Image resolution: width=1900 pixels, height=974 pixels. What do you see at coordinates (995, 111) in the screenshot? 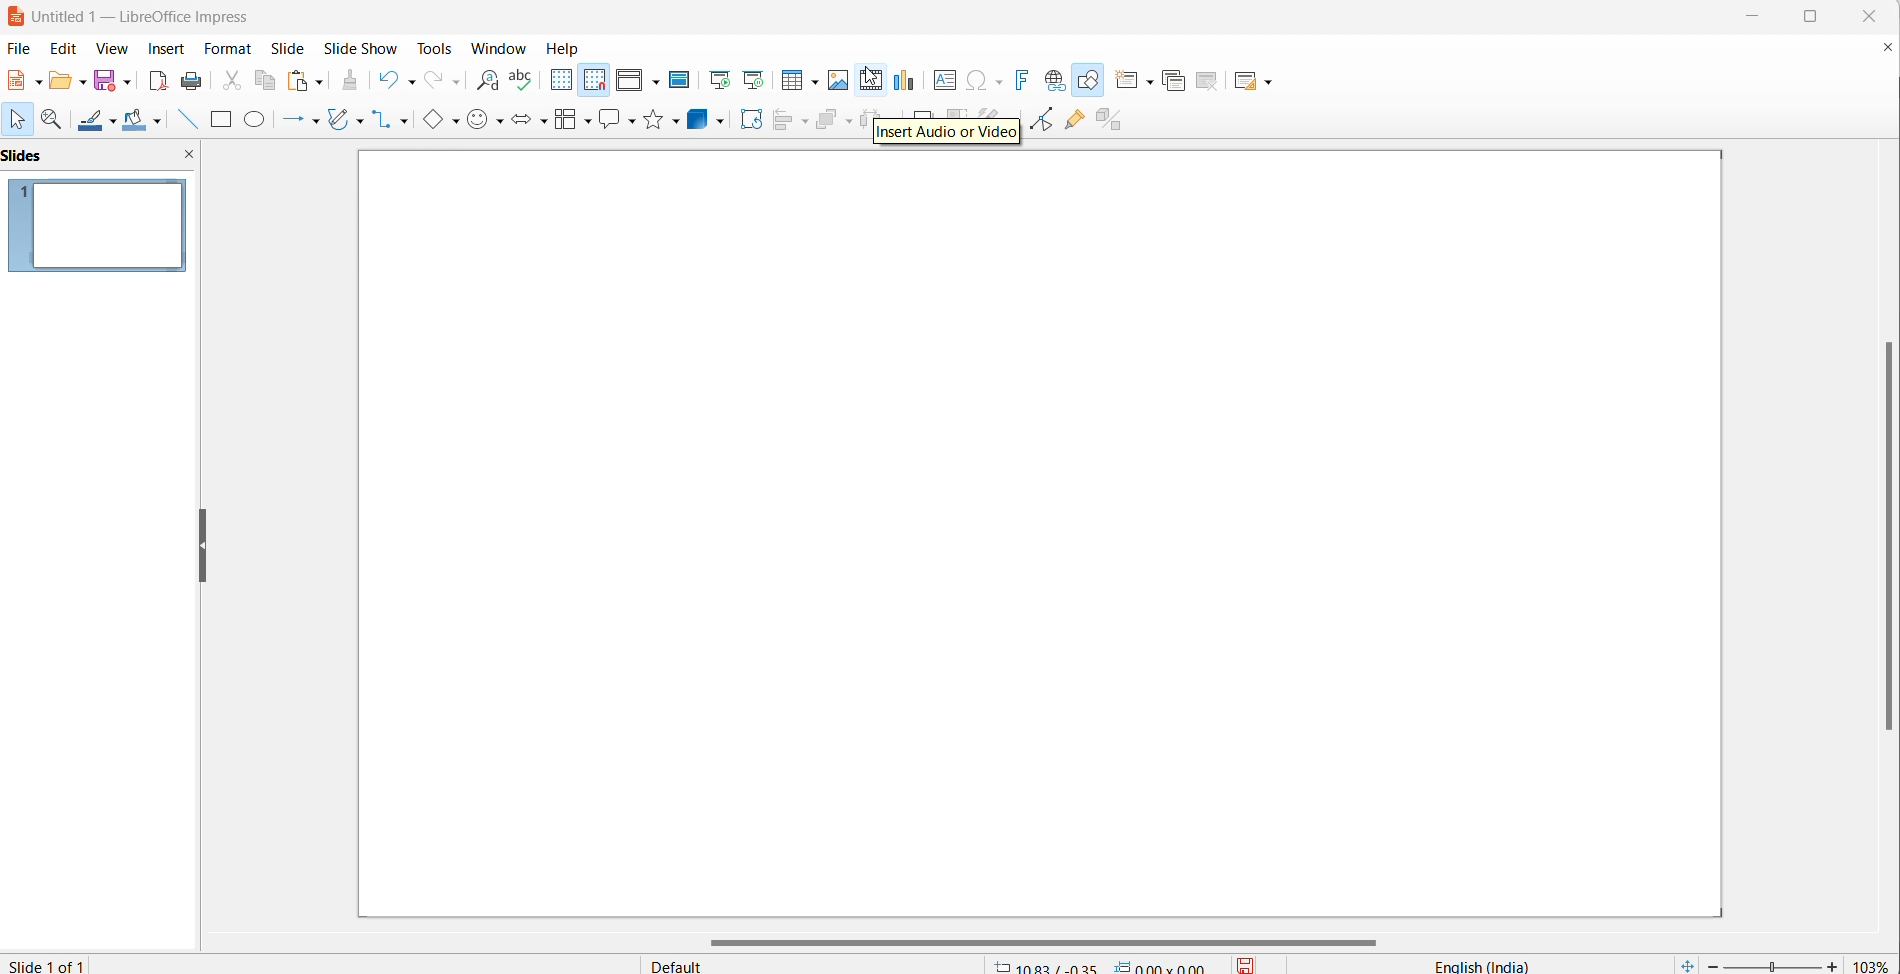
I see `distribute objects` at bounding box center [995, 111].